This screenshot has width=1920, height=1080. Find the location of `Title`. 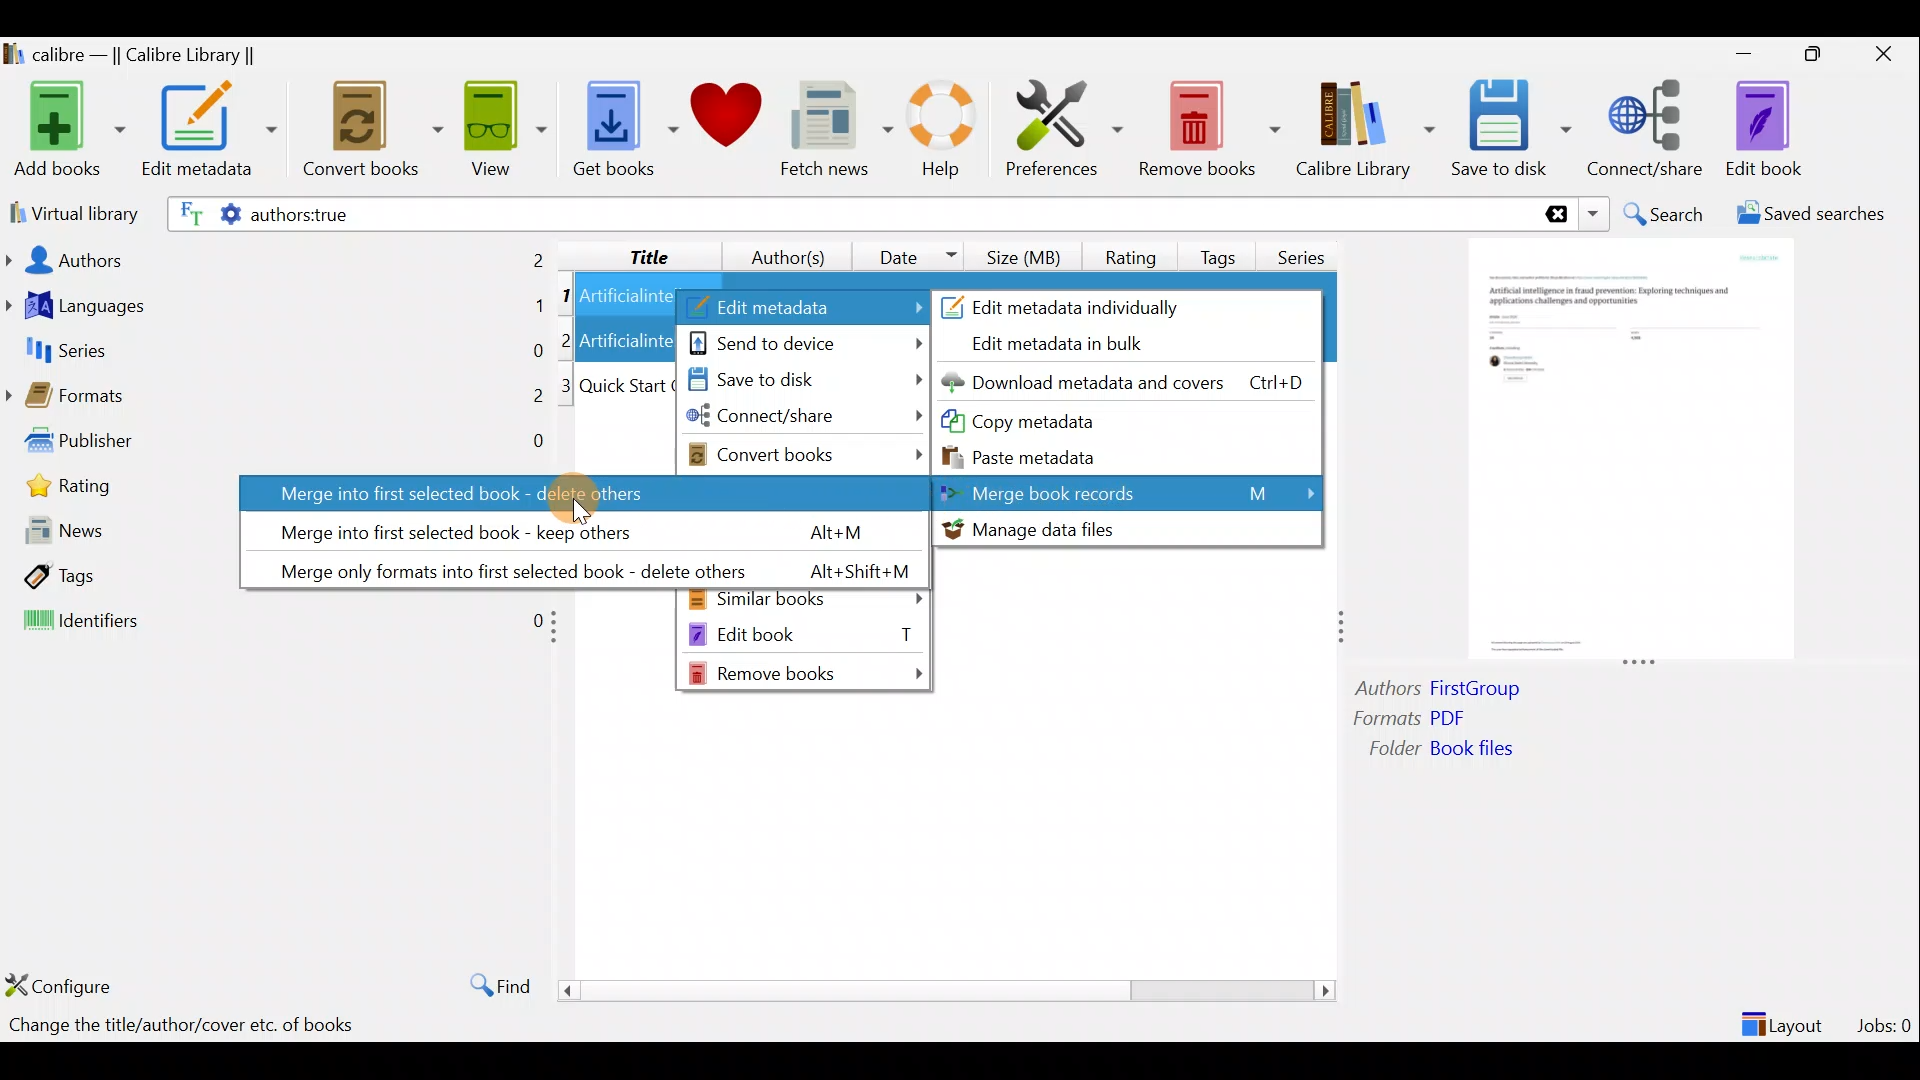

Title is located at coordinates (633, 253).